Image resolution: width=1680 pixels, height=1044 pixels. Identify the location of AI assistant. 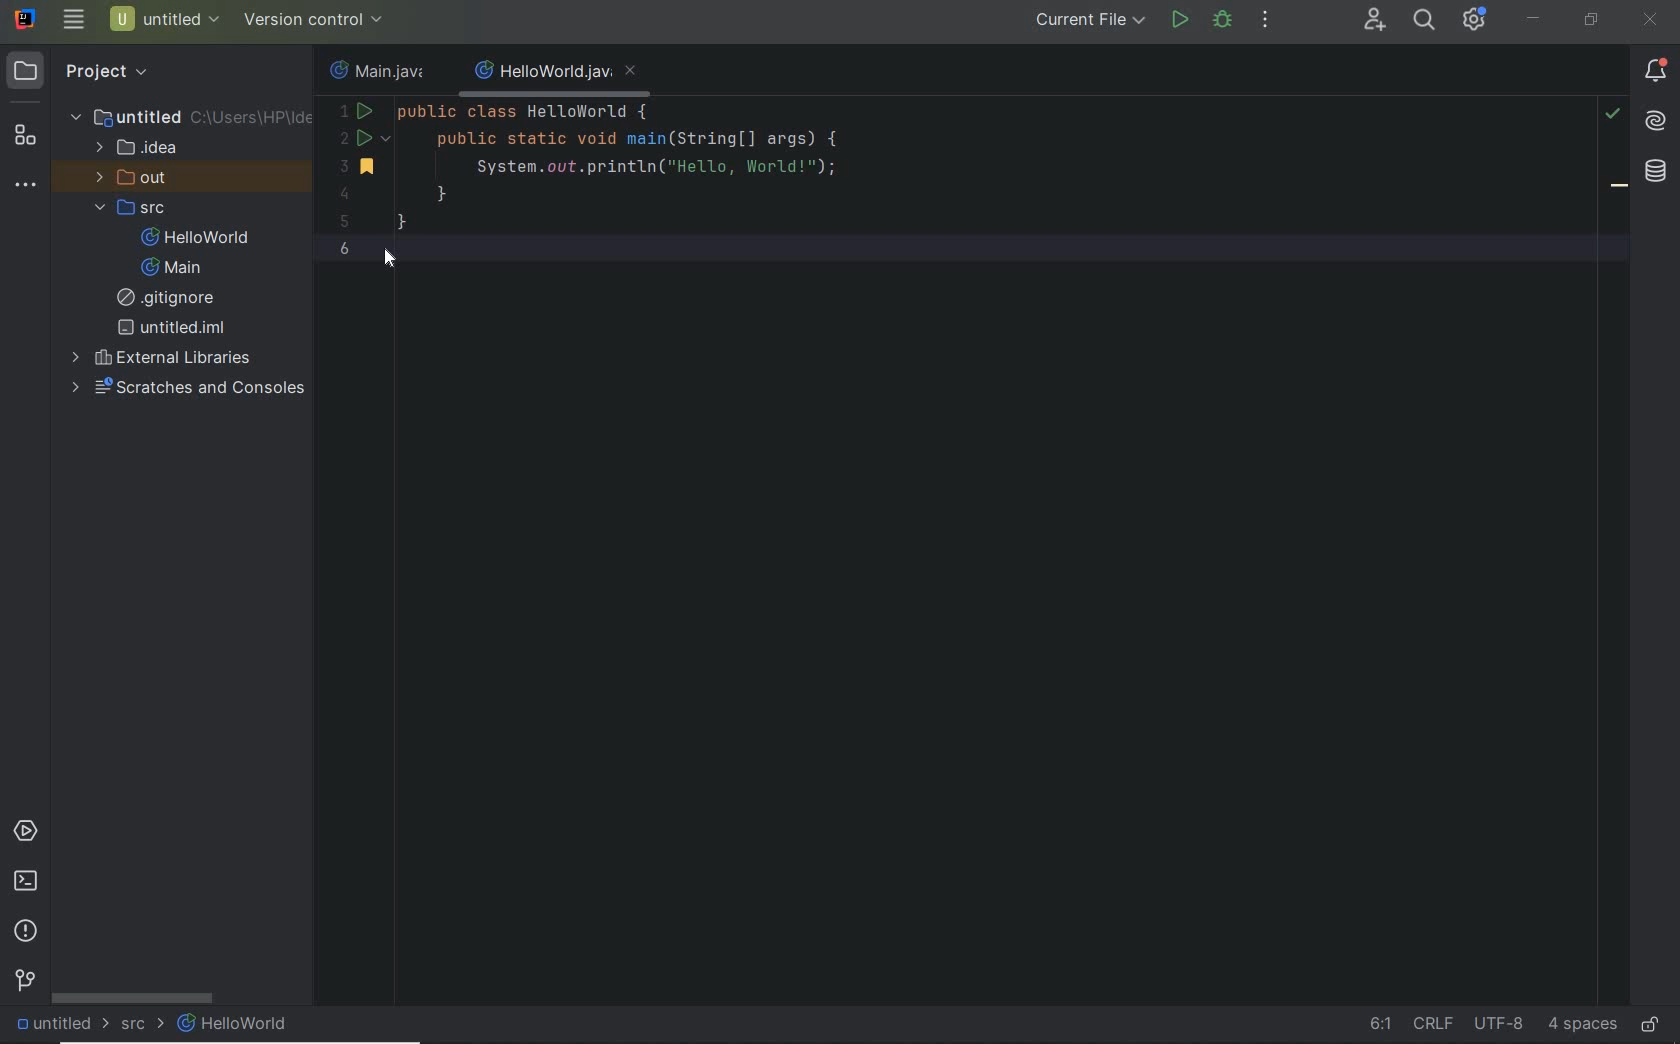
(1654, 122).